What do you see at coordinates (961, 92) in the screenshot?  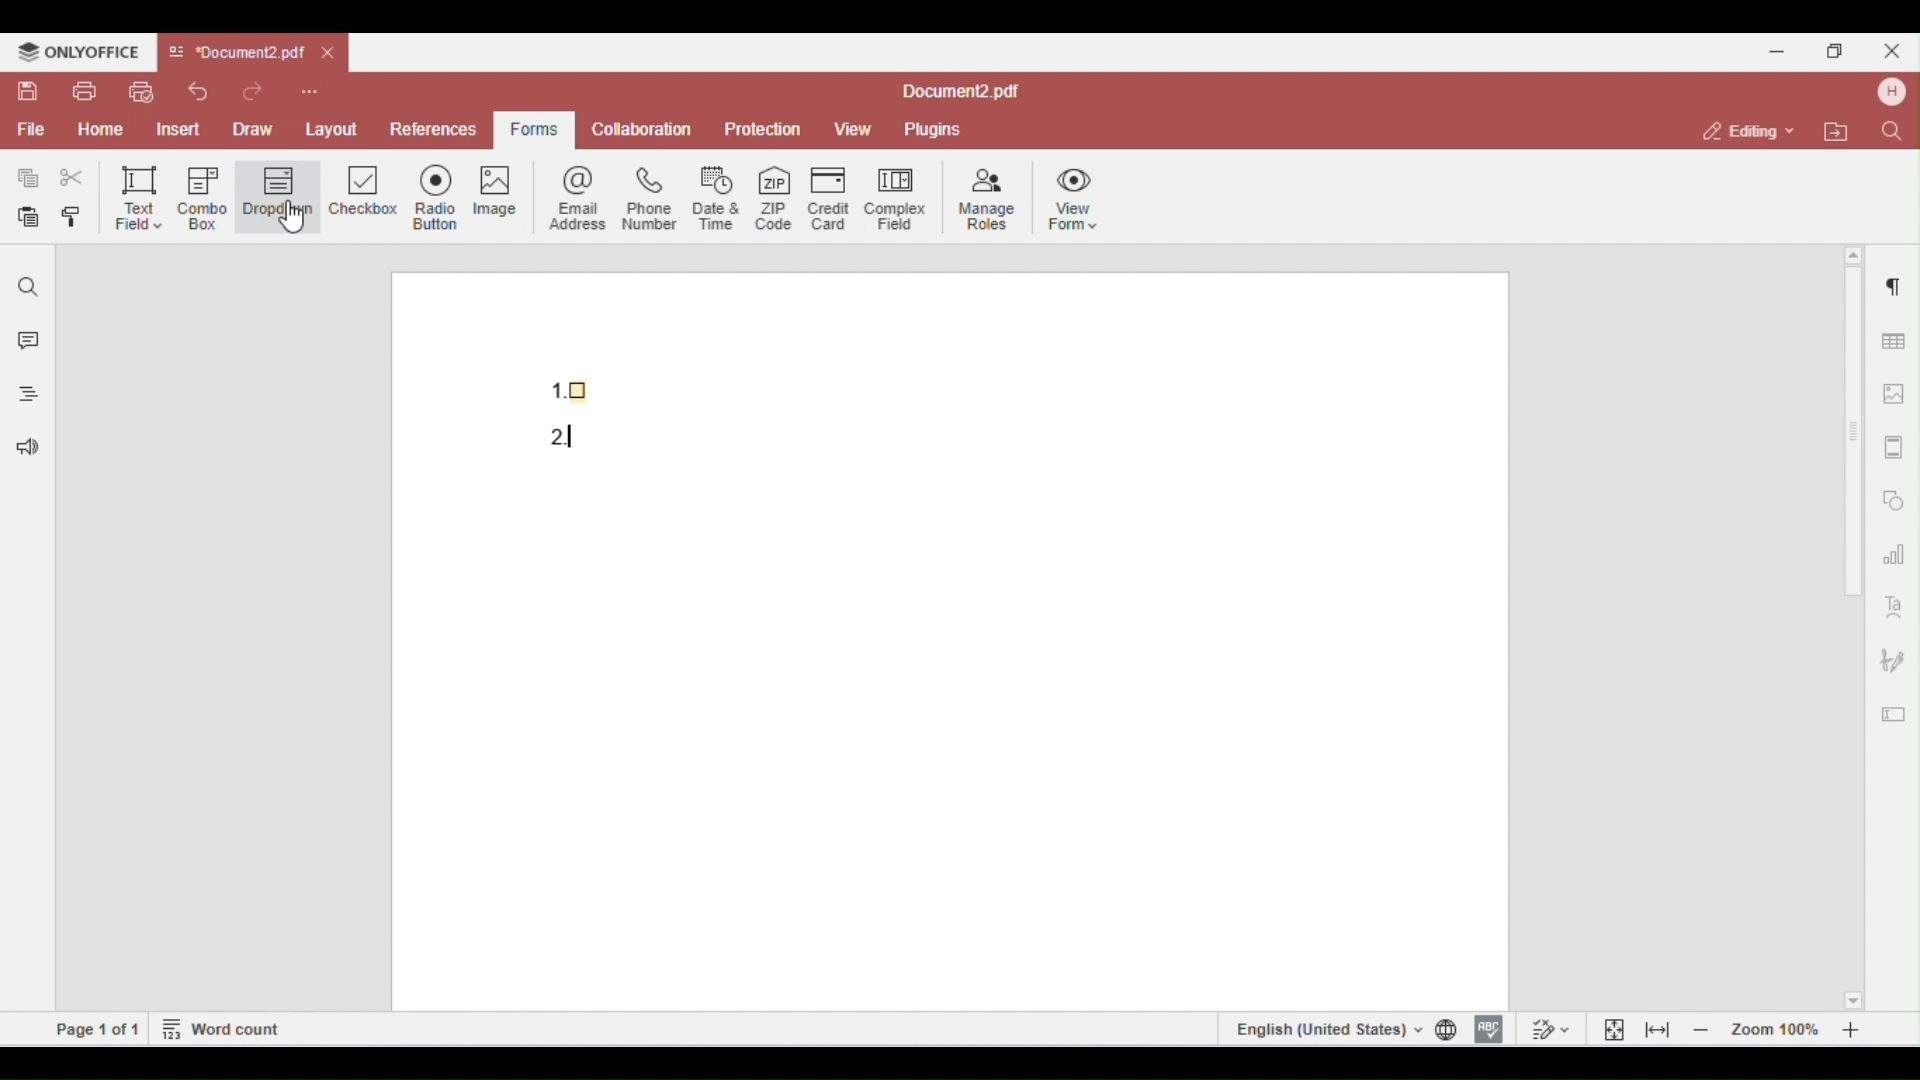 I see `document2` at bounding box center [961, 92].